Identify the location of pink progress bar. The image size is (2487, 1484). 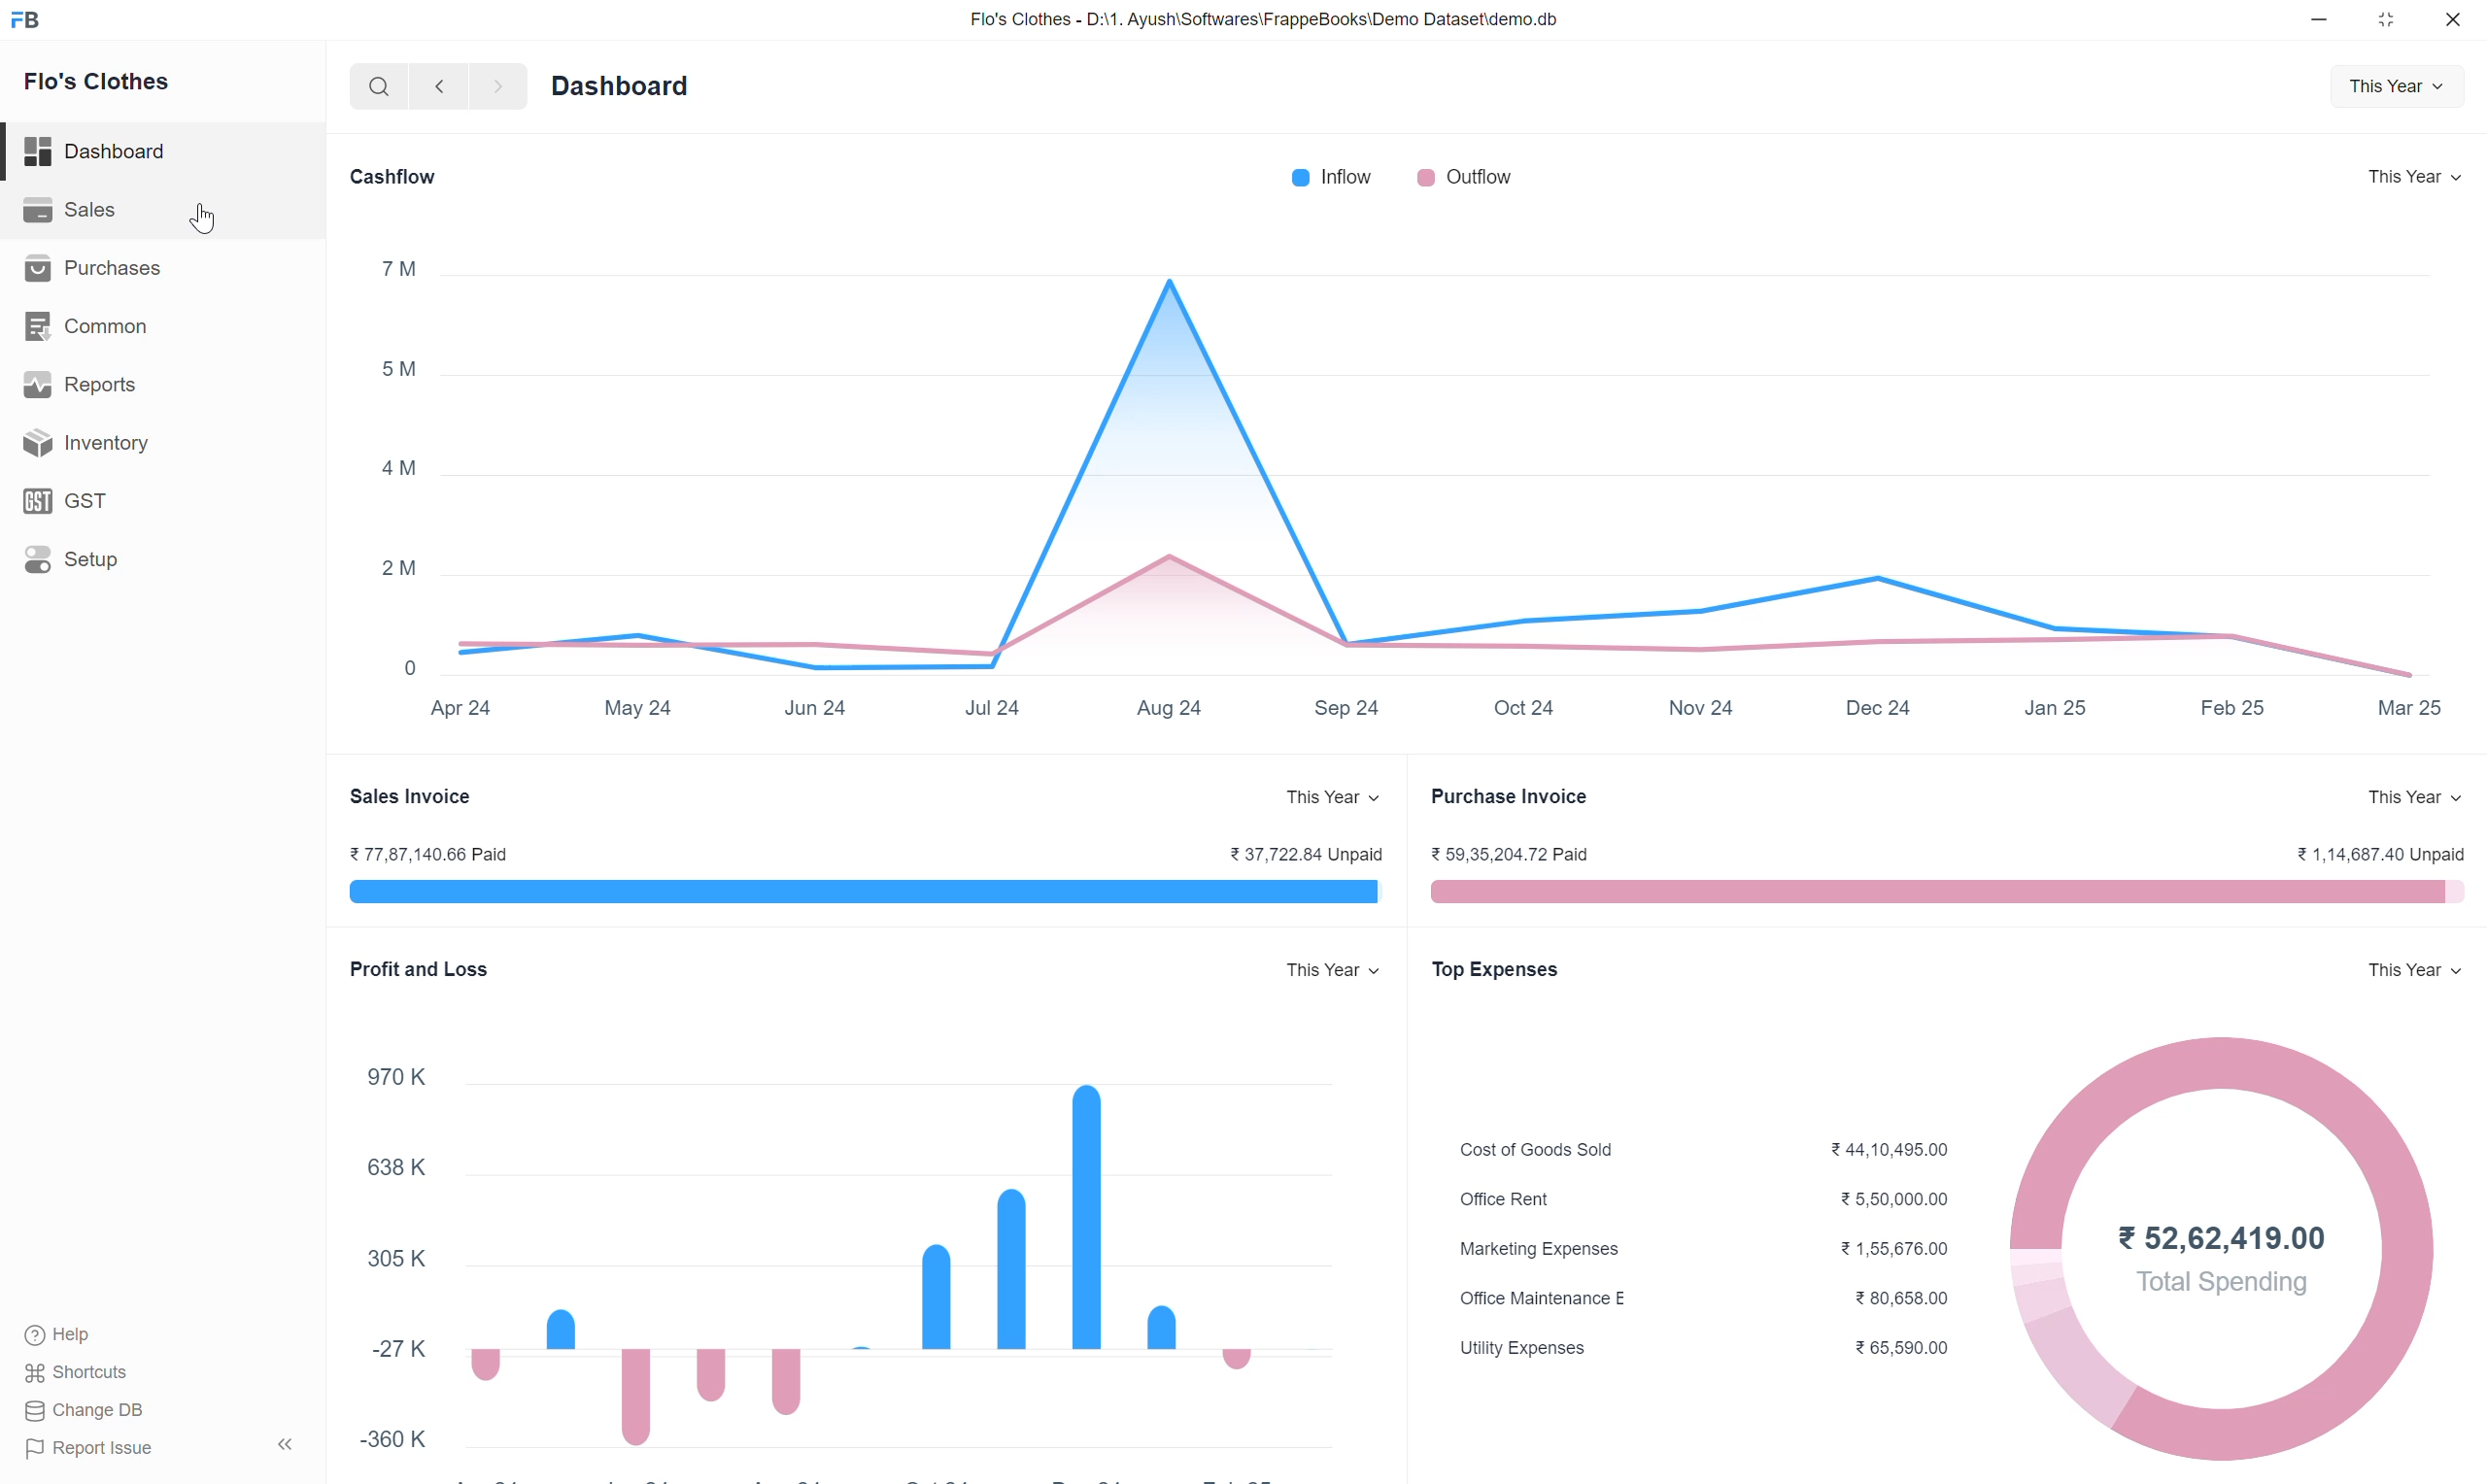
(1942, 891).